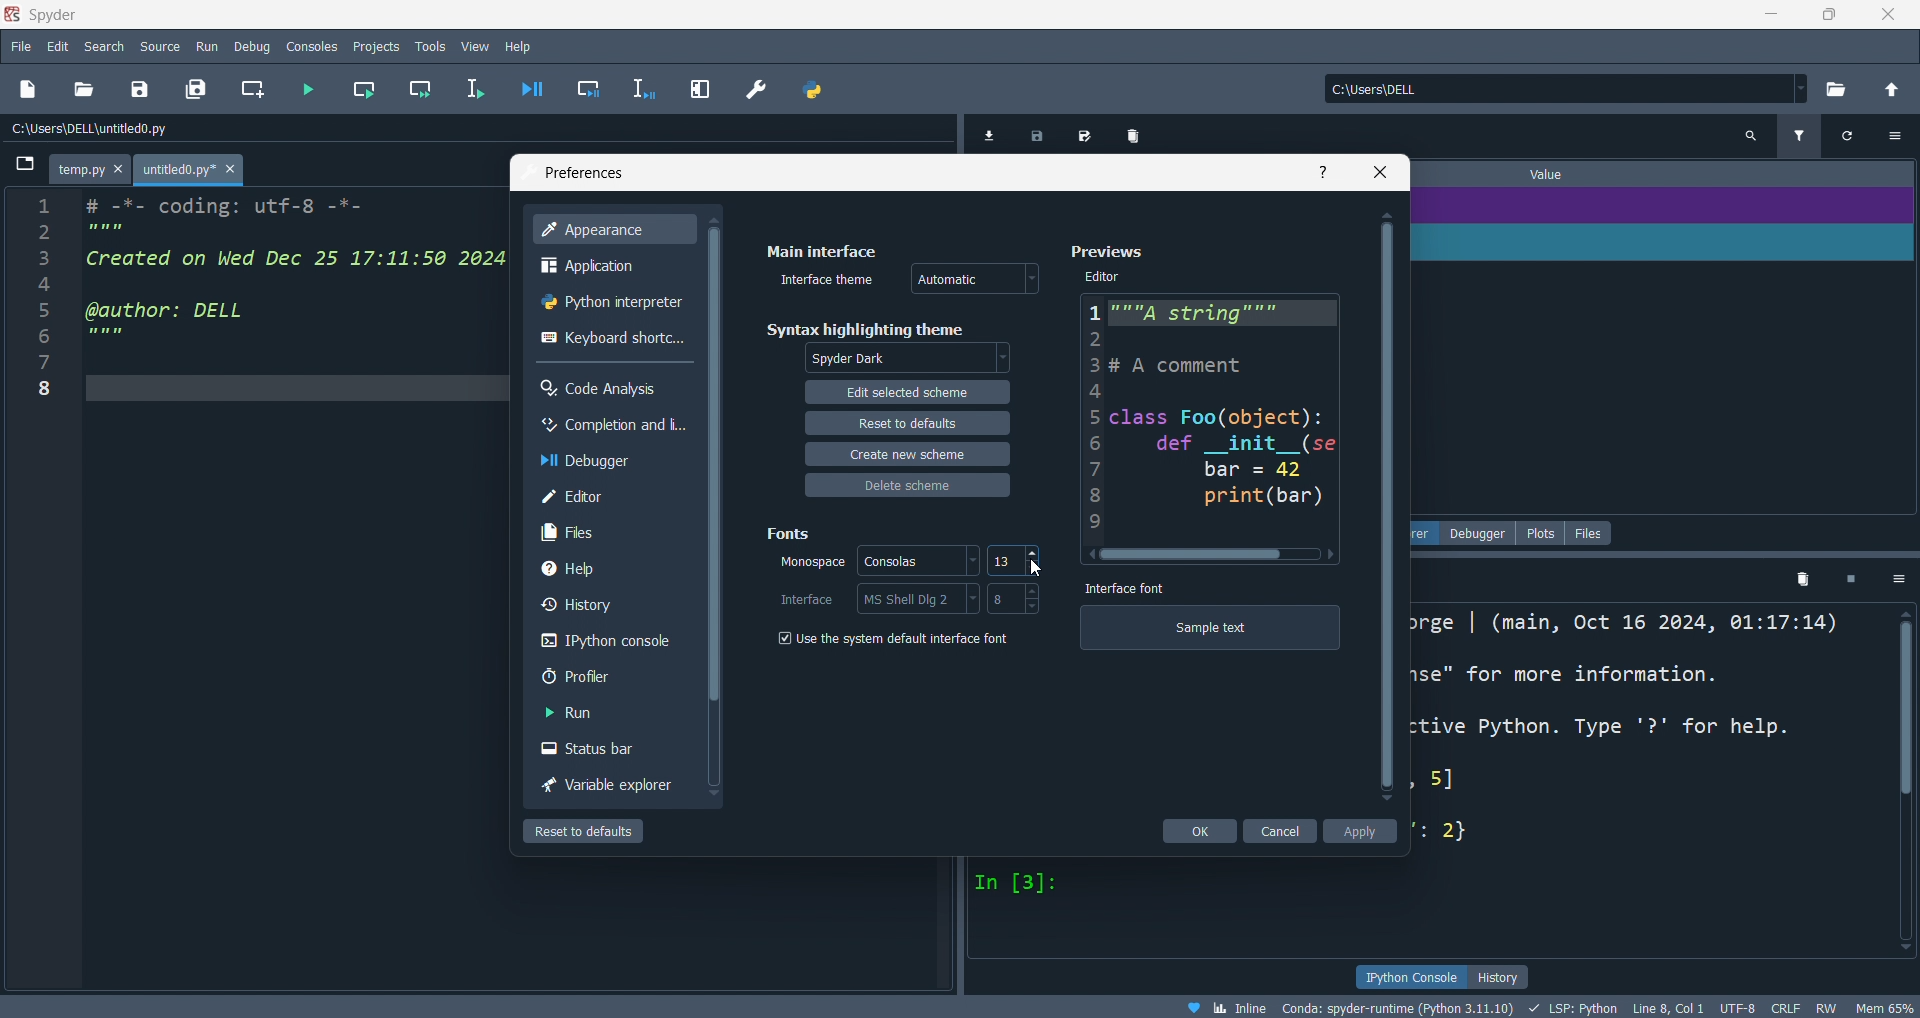  What do you see at coordinates (1036, 571) in the screenshot?
I see `Decrease` at bounding box center [1036, 571].